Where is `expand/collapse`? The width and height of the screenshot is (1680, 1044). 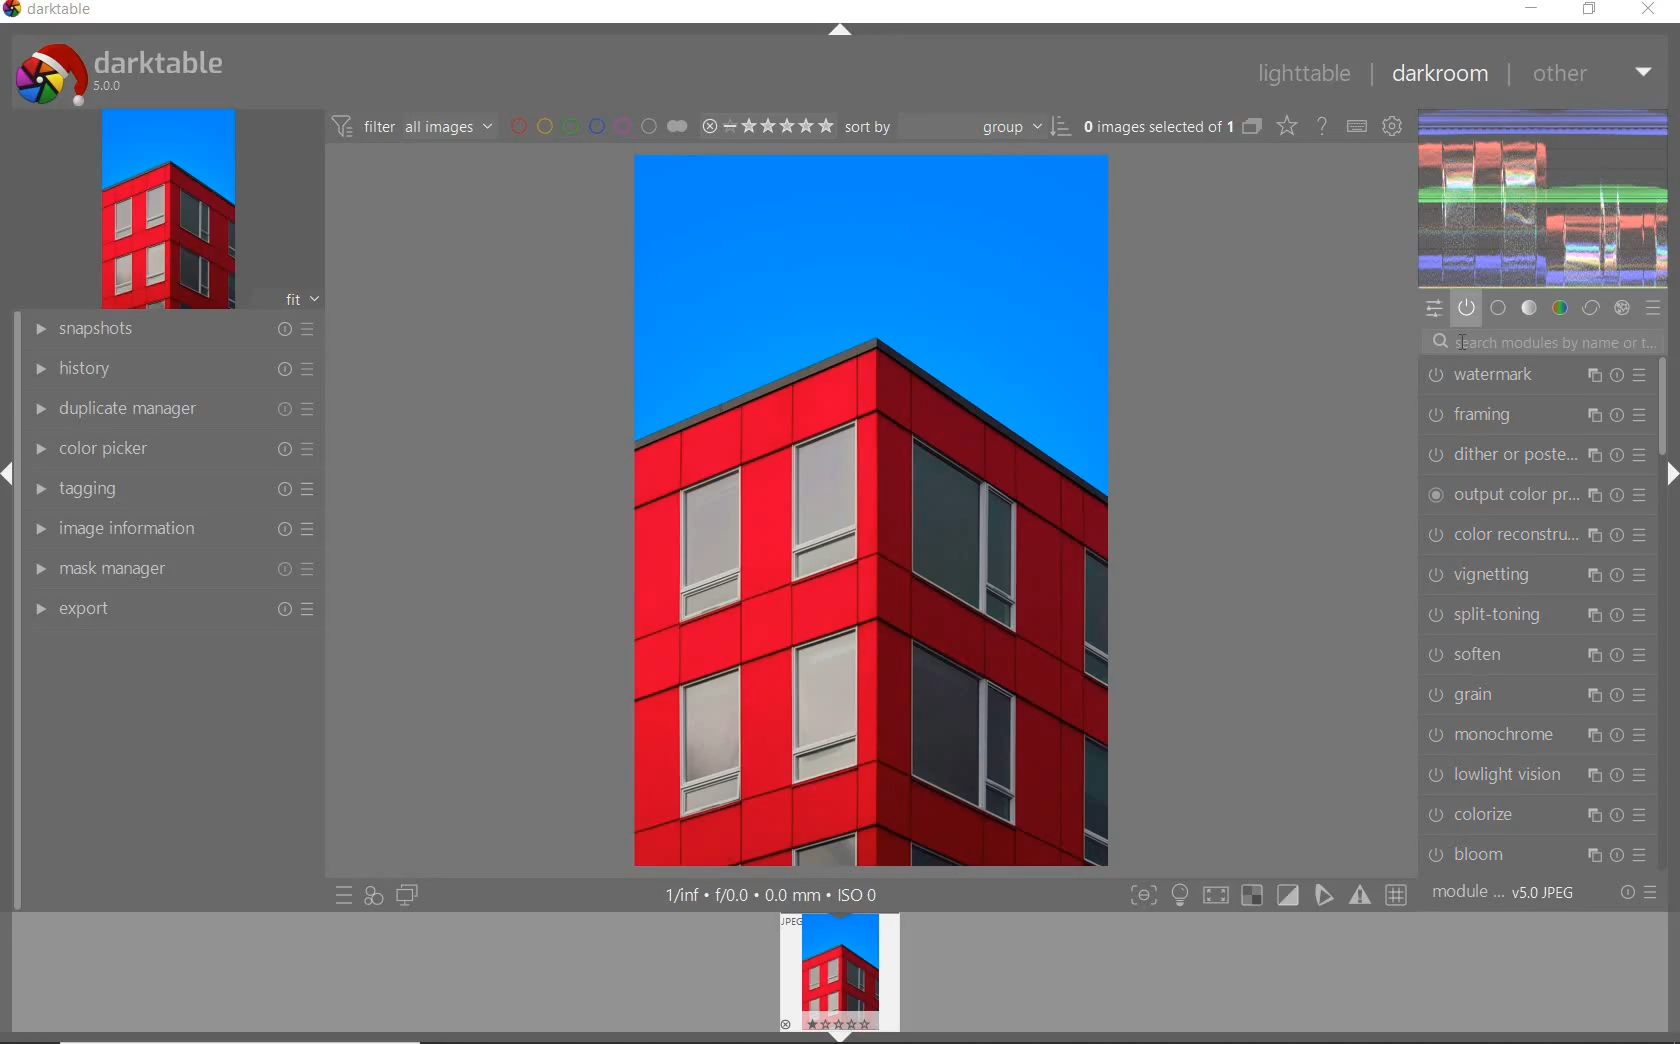
expand/collapse is located at coordinates (841, 31).